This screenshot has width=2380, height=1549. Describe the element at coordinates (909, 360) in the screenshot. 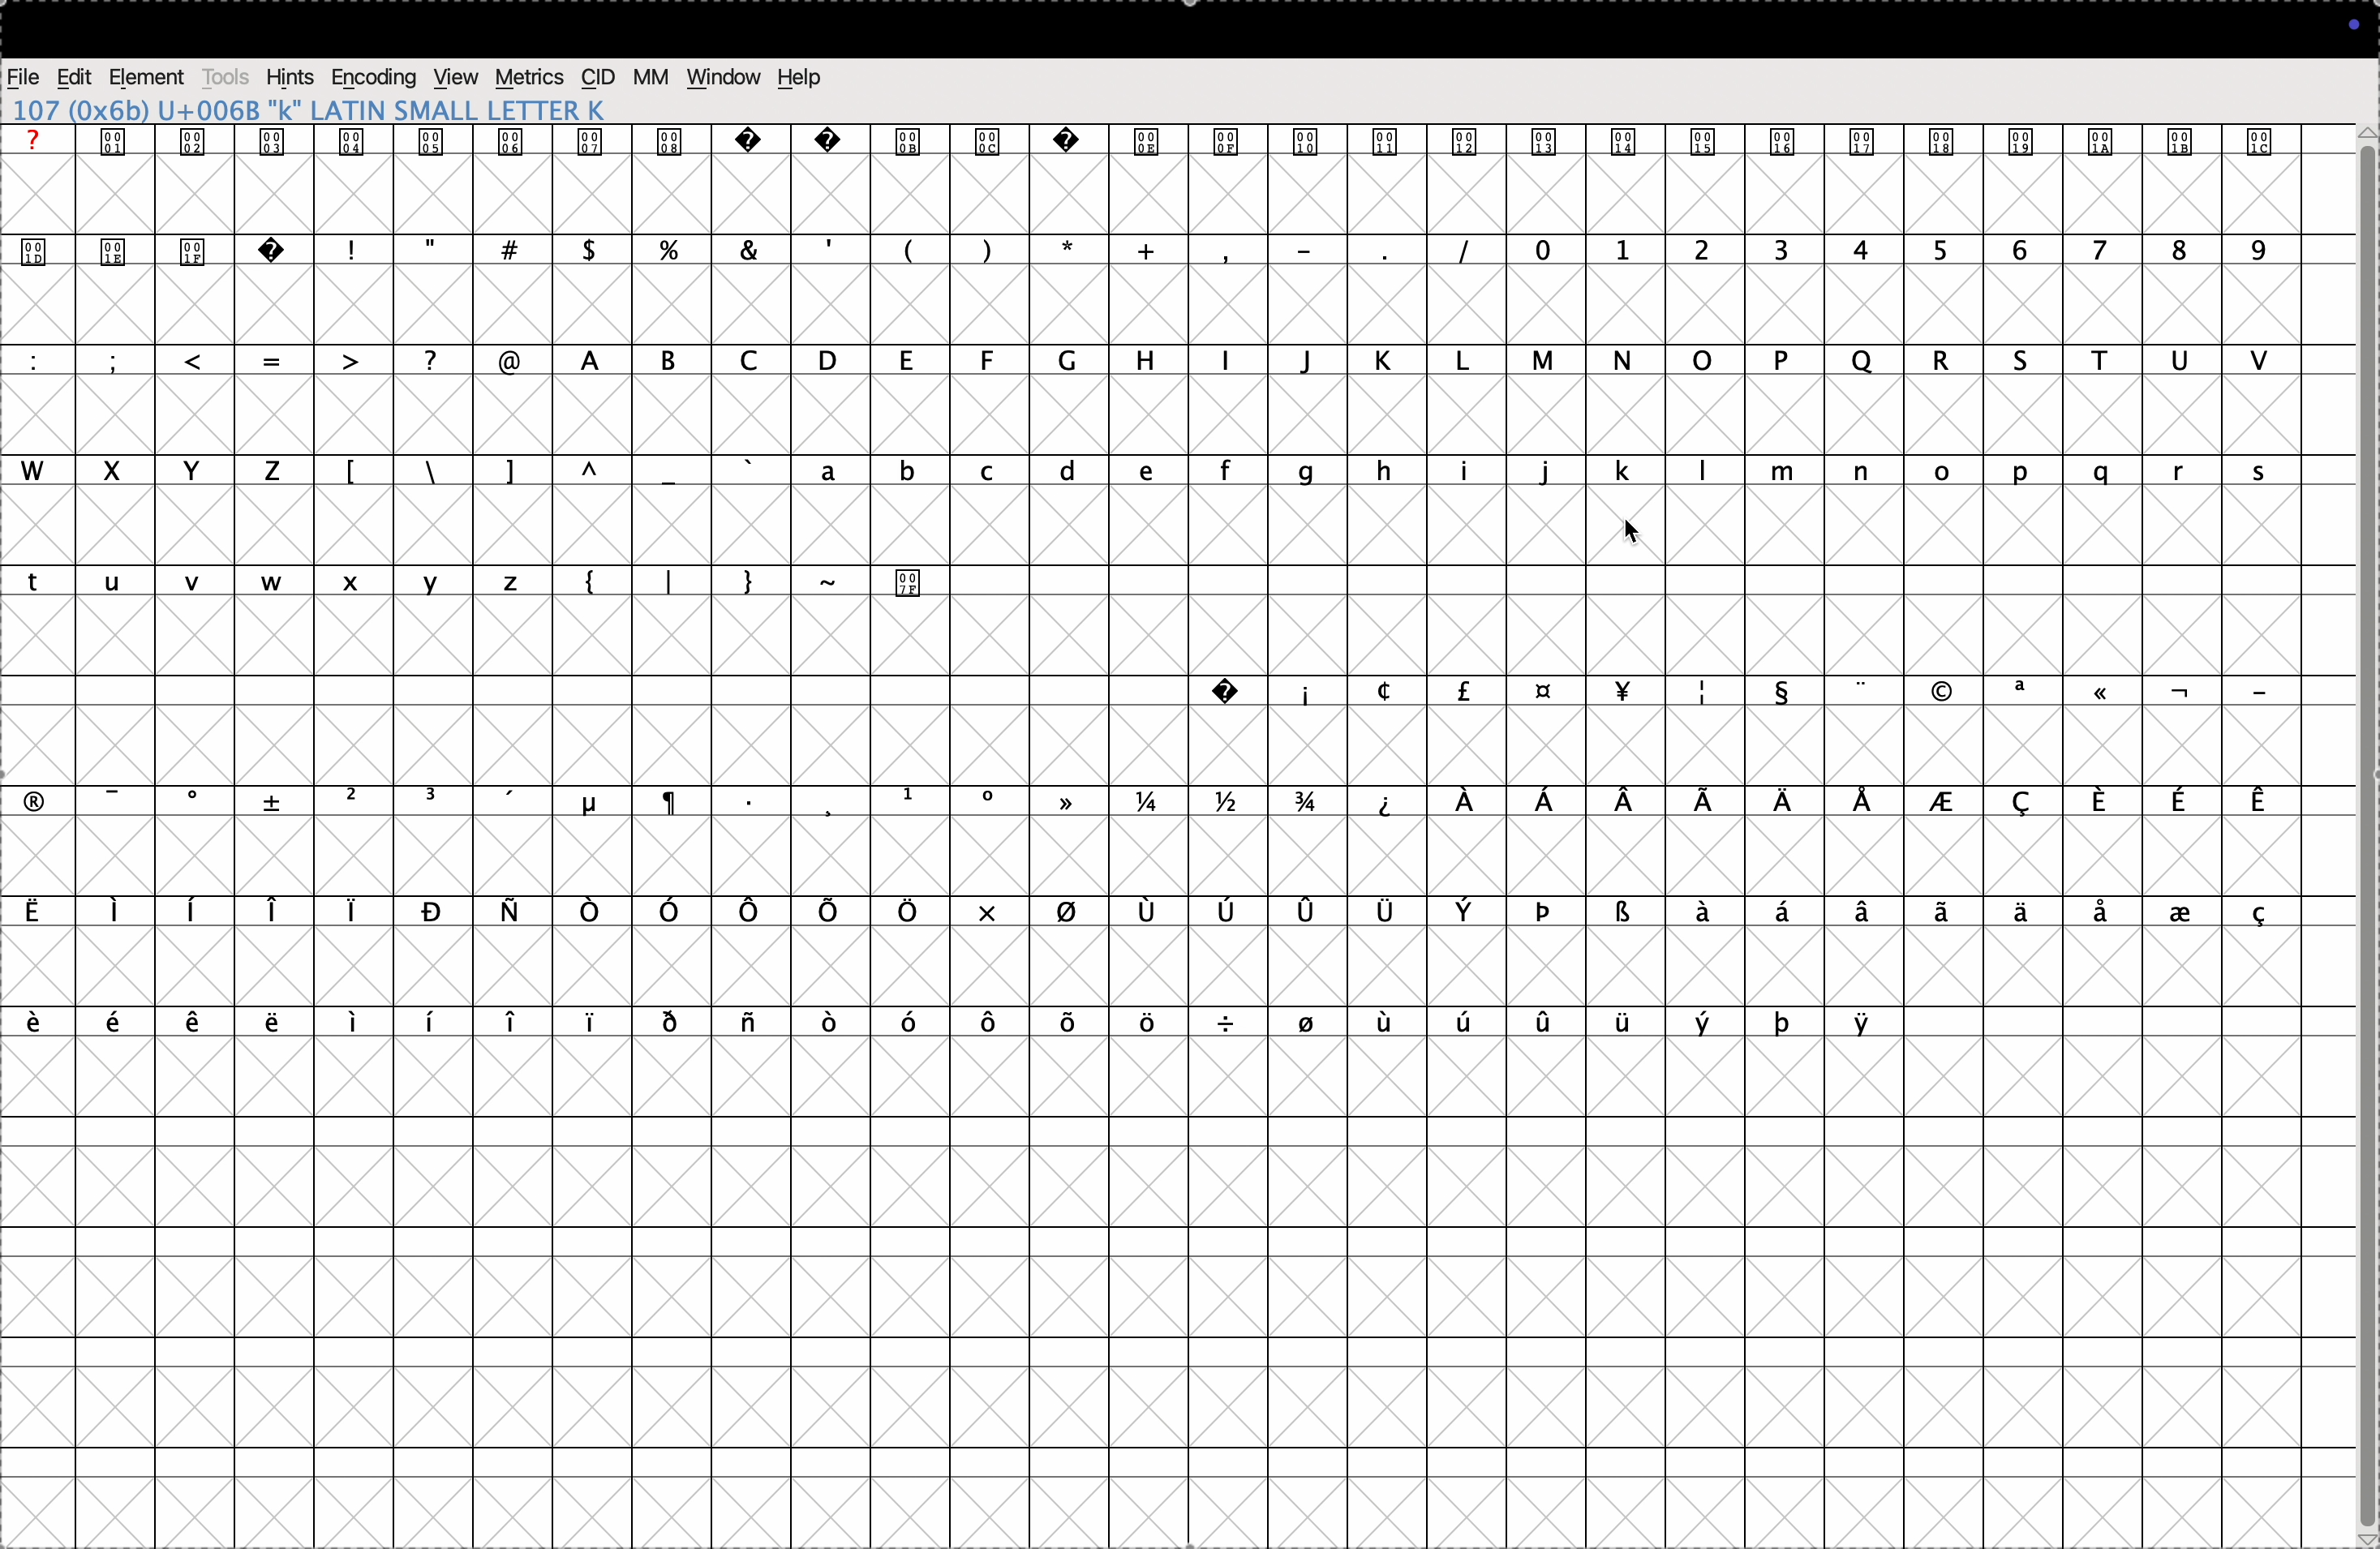

I see `e` at that location.